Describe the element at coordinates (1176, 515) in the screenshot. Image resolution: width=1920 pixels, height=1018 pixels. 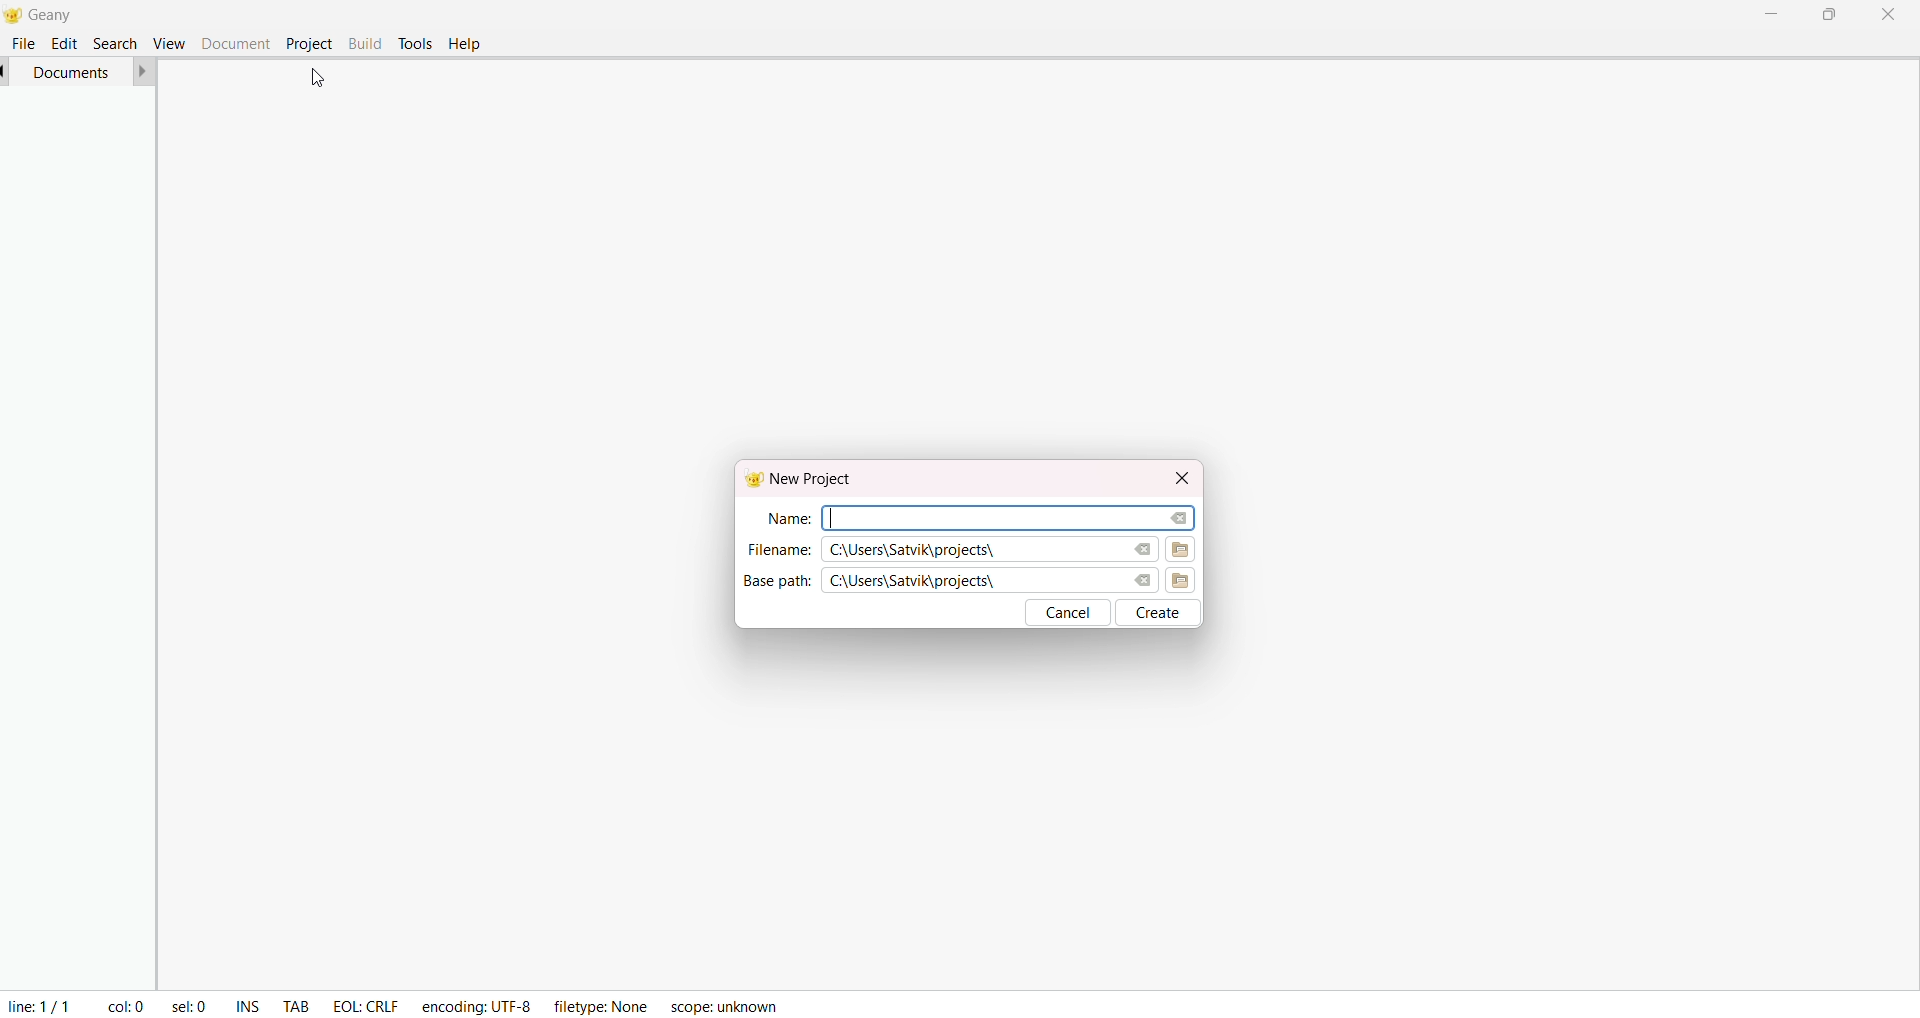
I see `clear file name` at that location.